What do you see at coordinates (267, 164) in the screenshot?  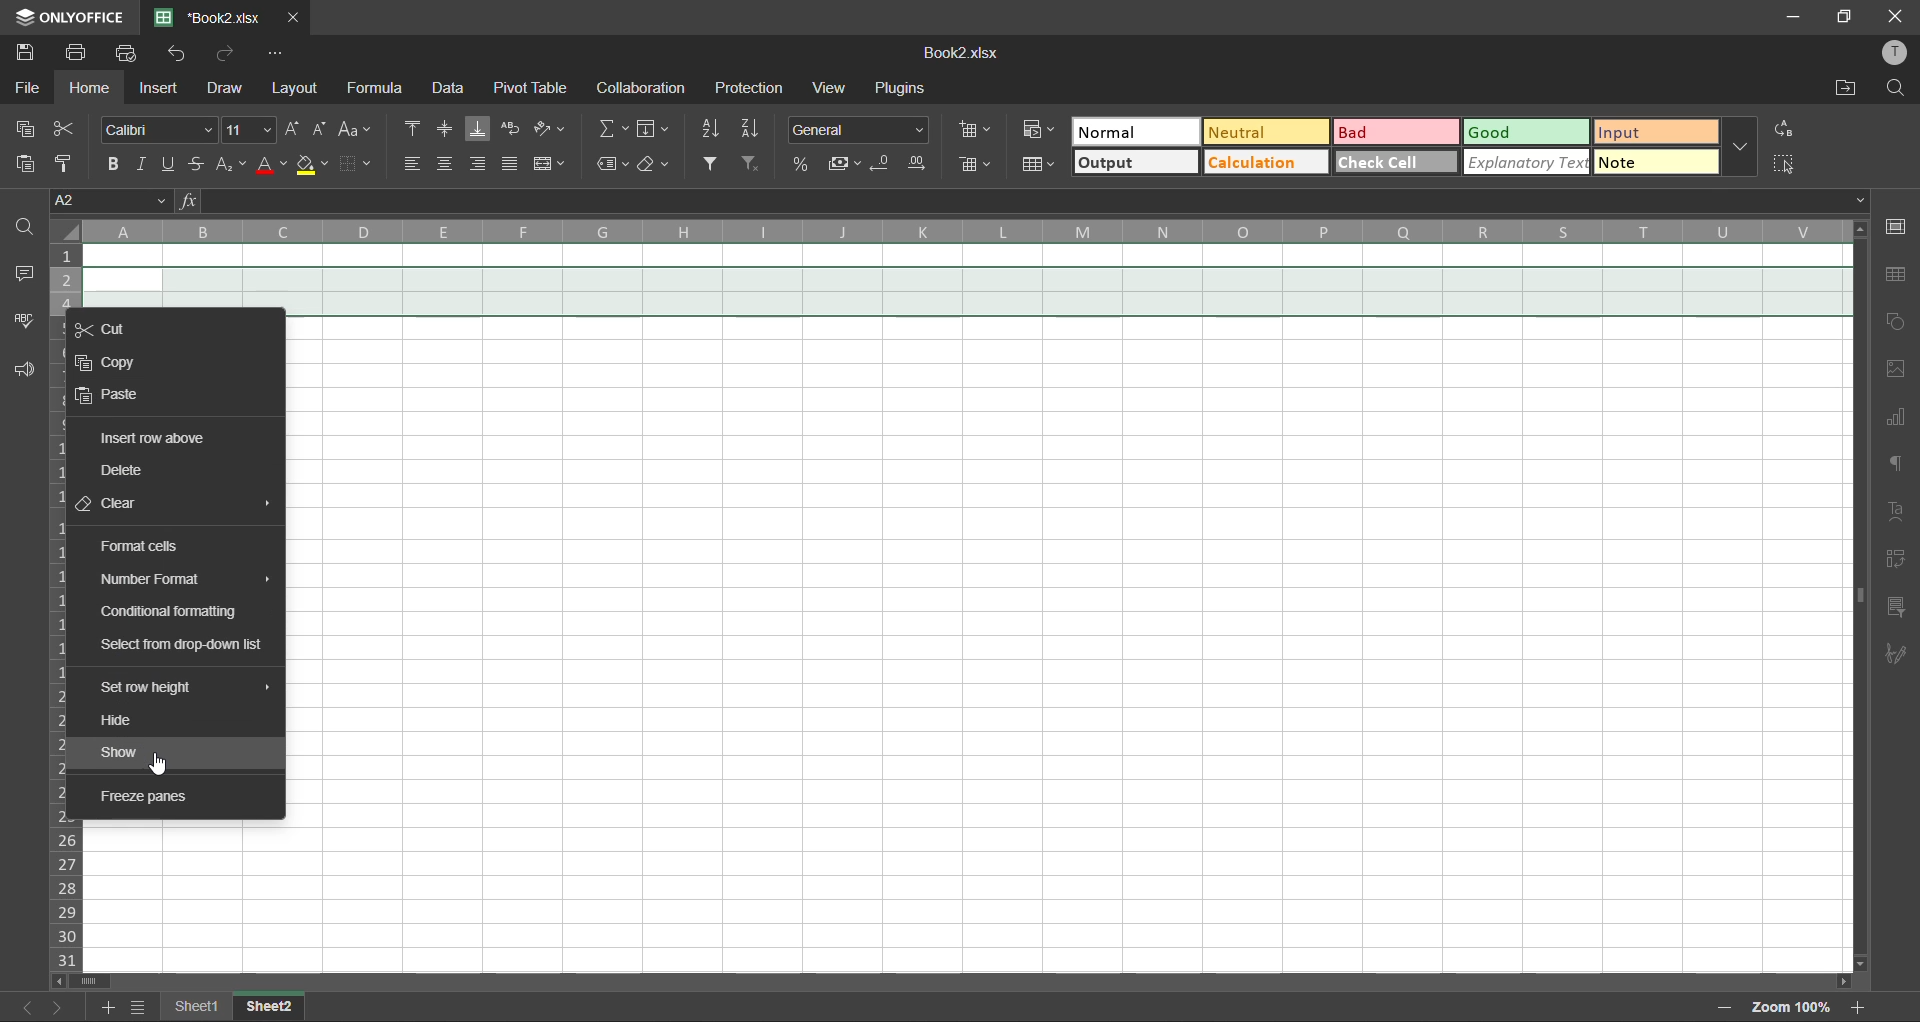 I see `font color` at bounding box center [267, 164].